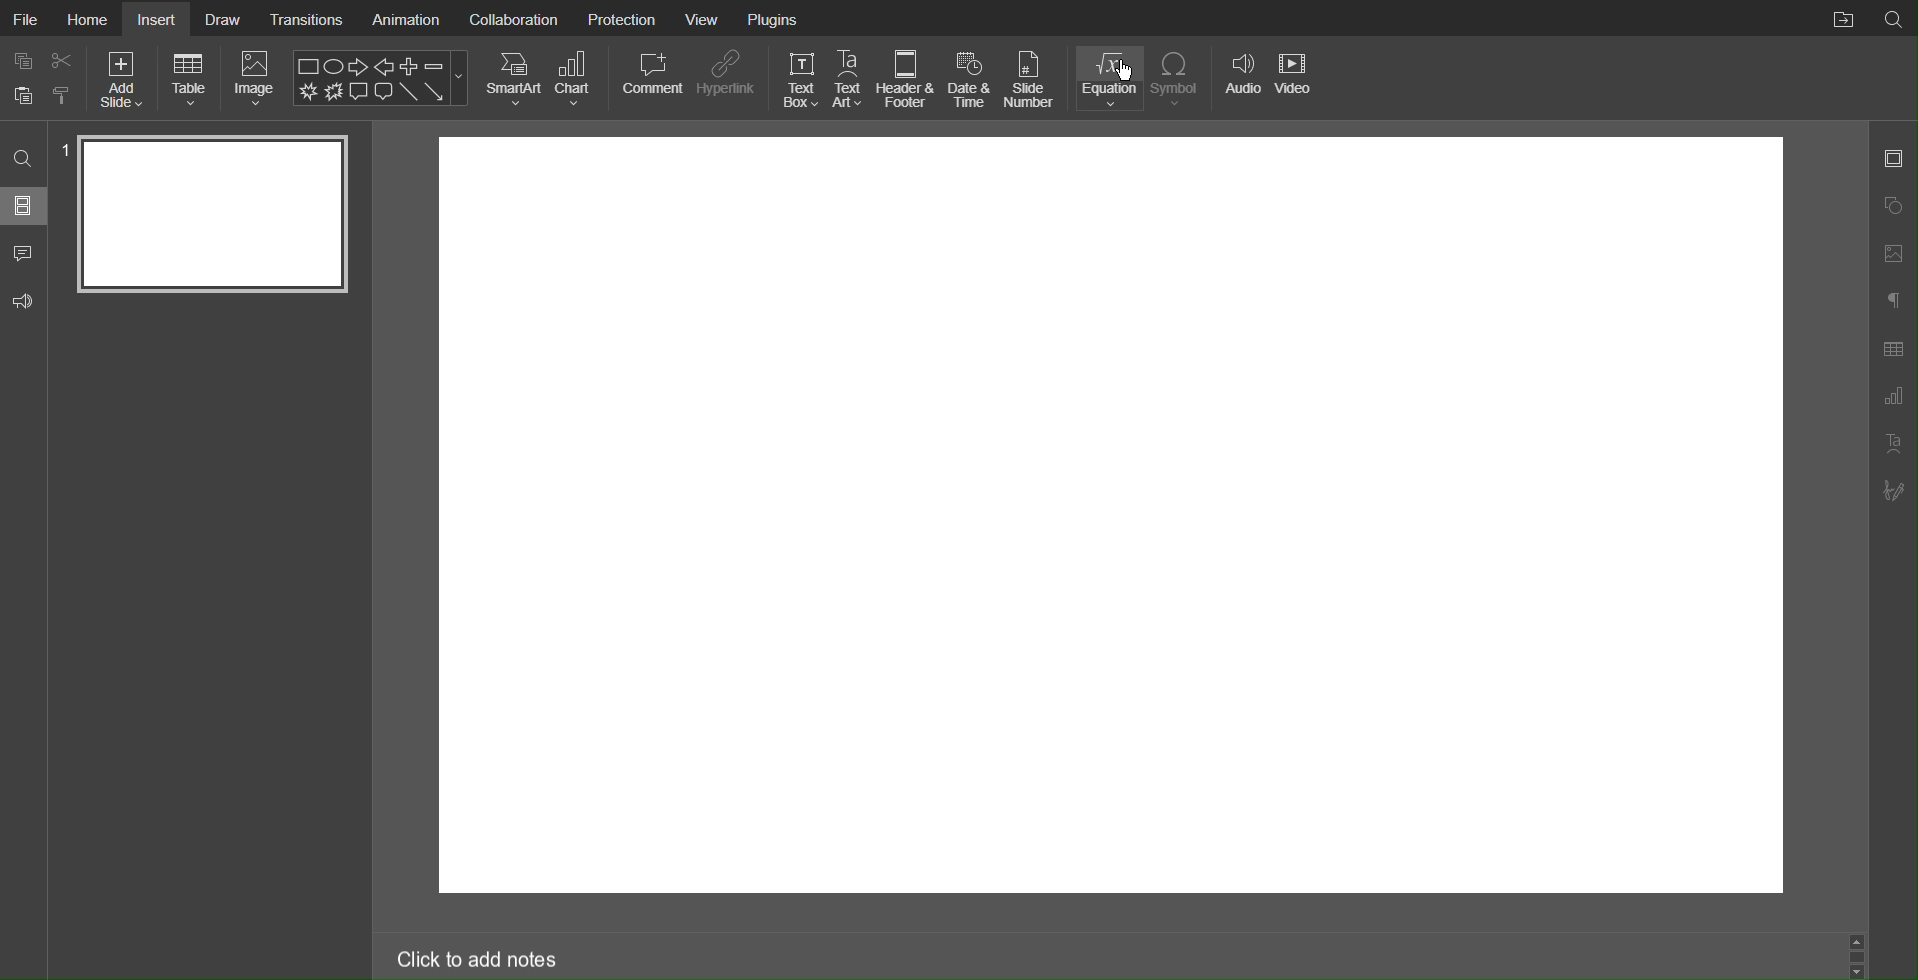 The height and width of the screenshot is (980, 1918). What do you see at coordinates (190, 80) in the screenshot?
I see `Table` at bounding box center [190, 80].